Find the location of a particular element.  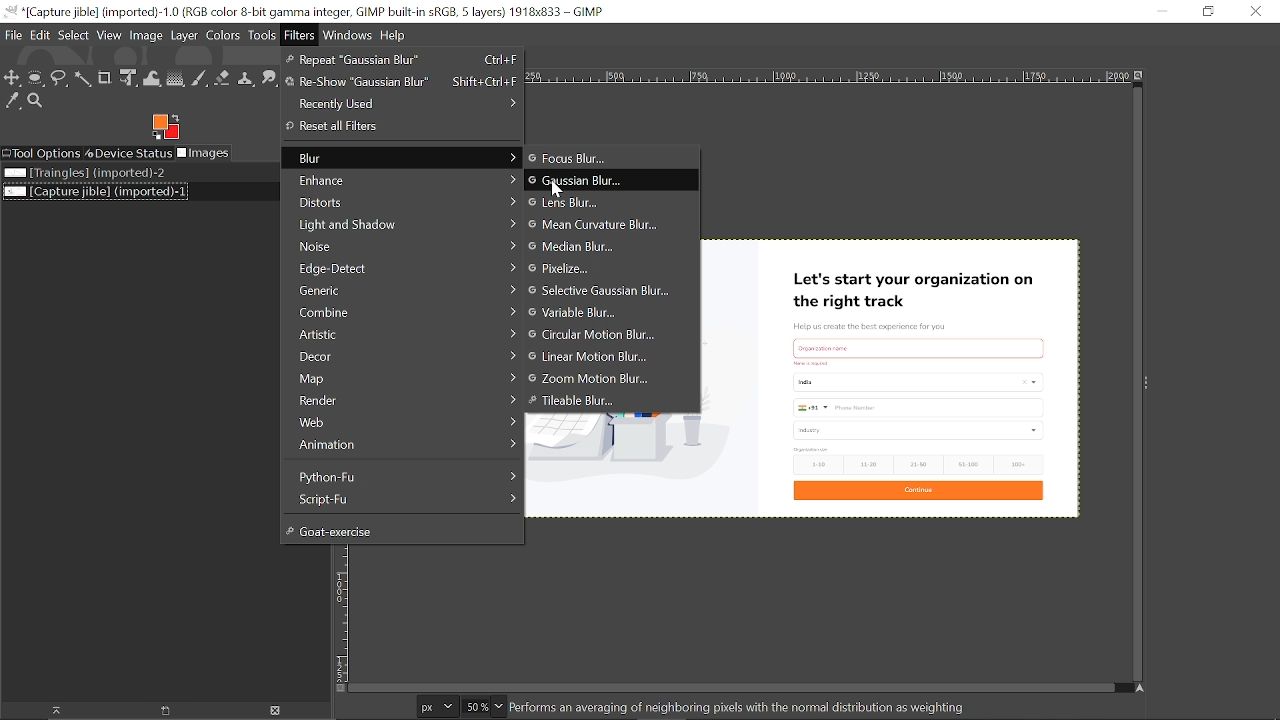

Minimize is located at coordinates (1162, 12).